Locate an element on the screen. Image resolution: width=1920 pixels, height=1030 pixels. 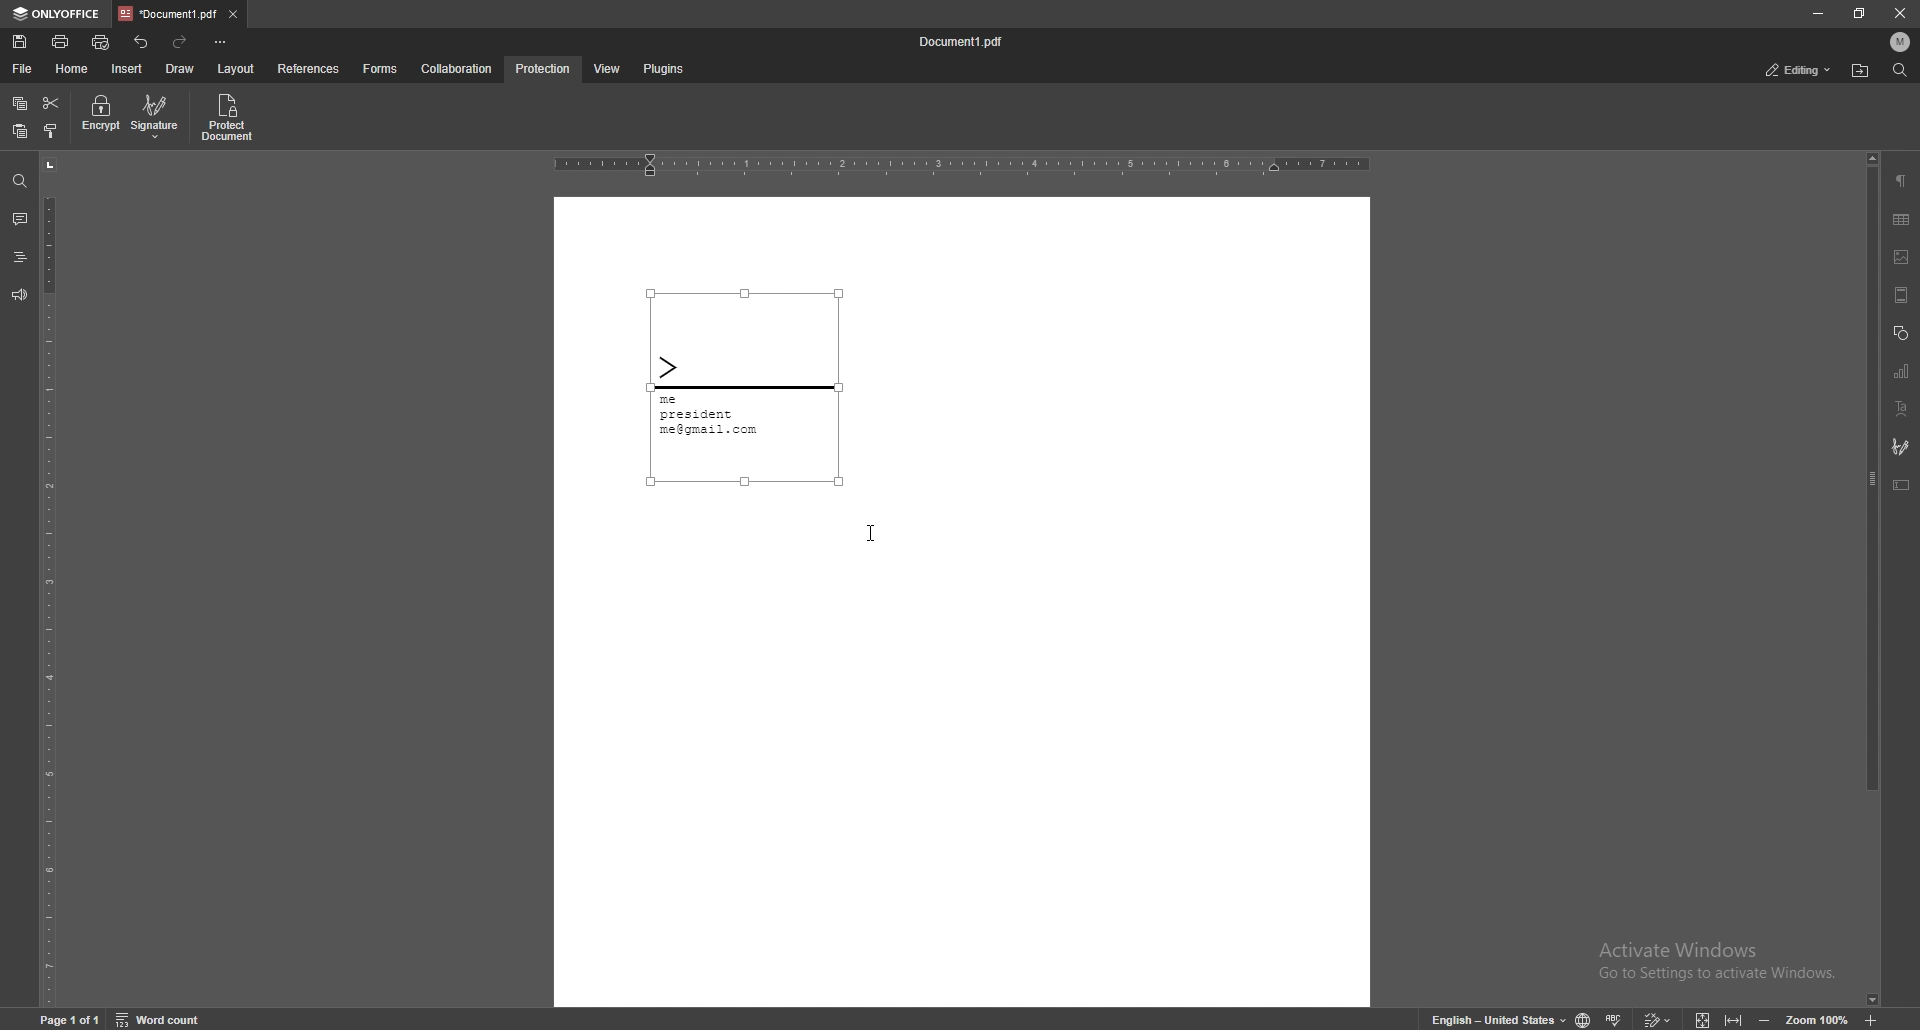
cursor is located at coordinates (870, 531).